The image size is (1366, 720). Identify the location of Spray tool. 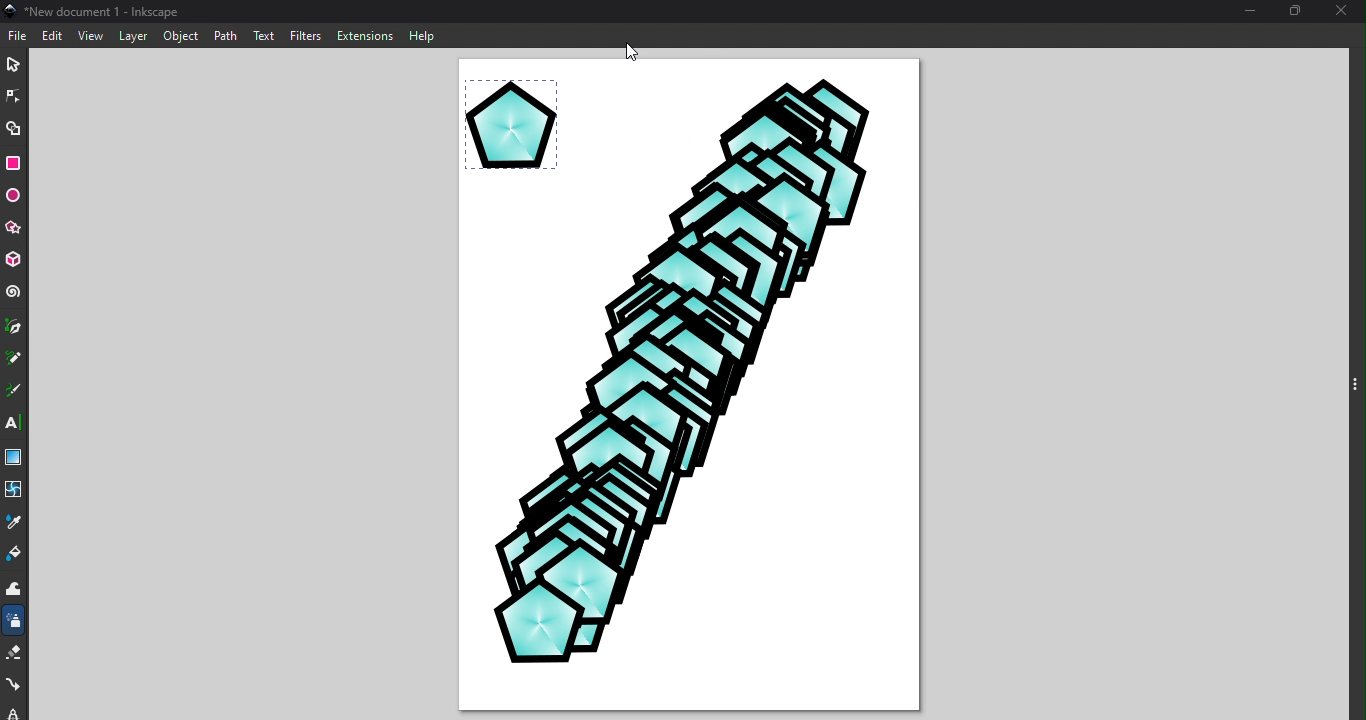
(14, 624).